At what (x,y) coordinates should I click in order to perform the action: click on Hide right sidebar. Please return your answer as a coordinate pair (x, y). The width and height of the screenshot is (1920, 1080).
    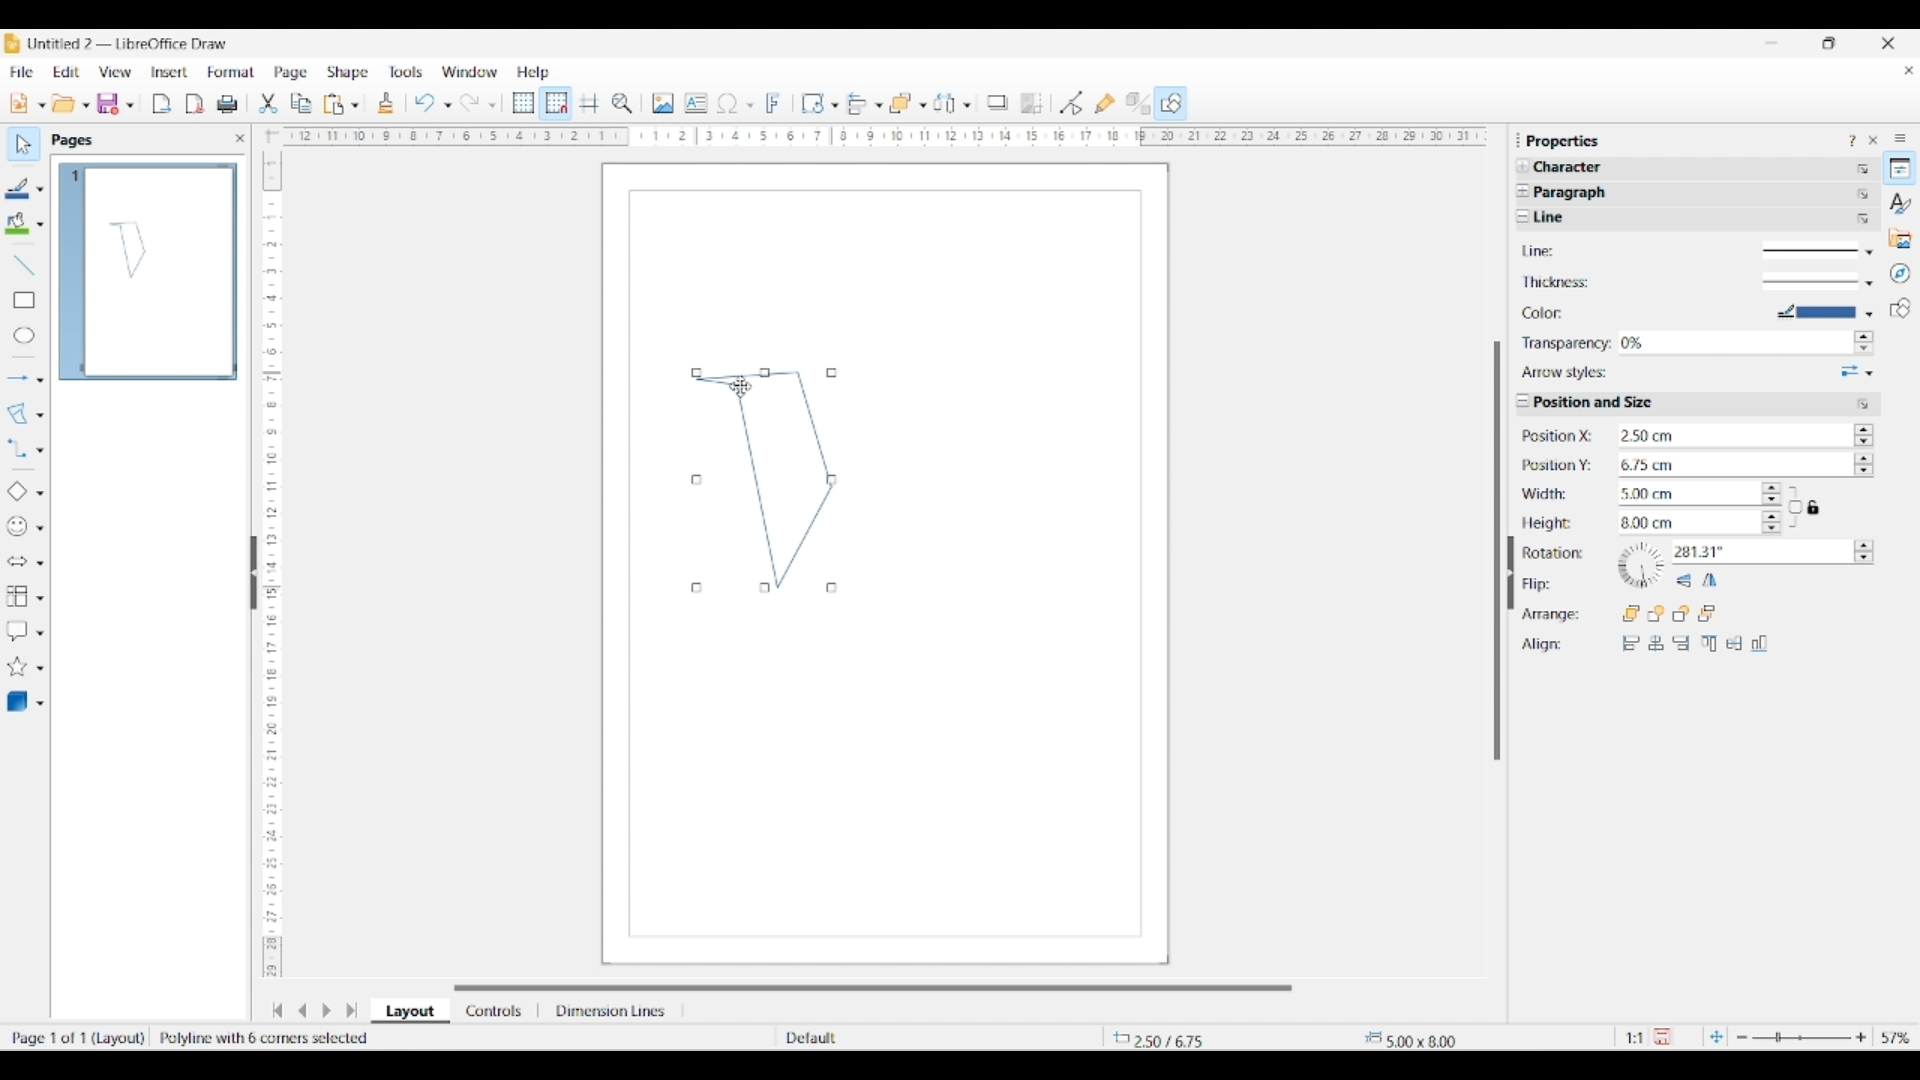
    Looking at the image, I should click on (1510, 573).